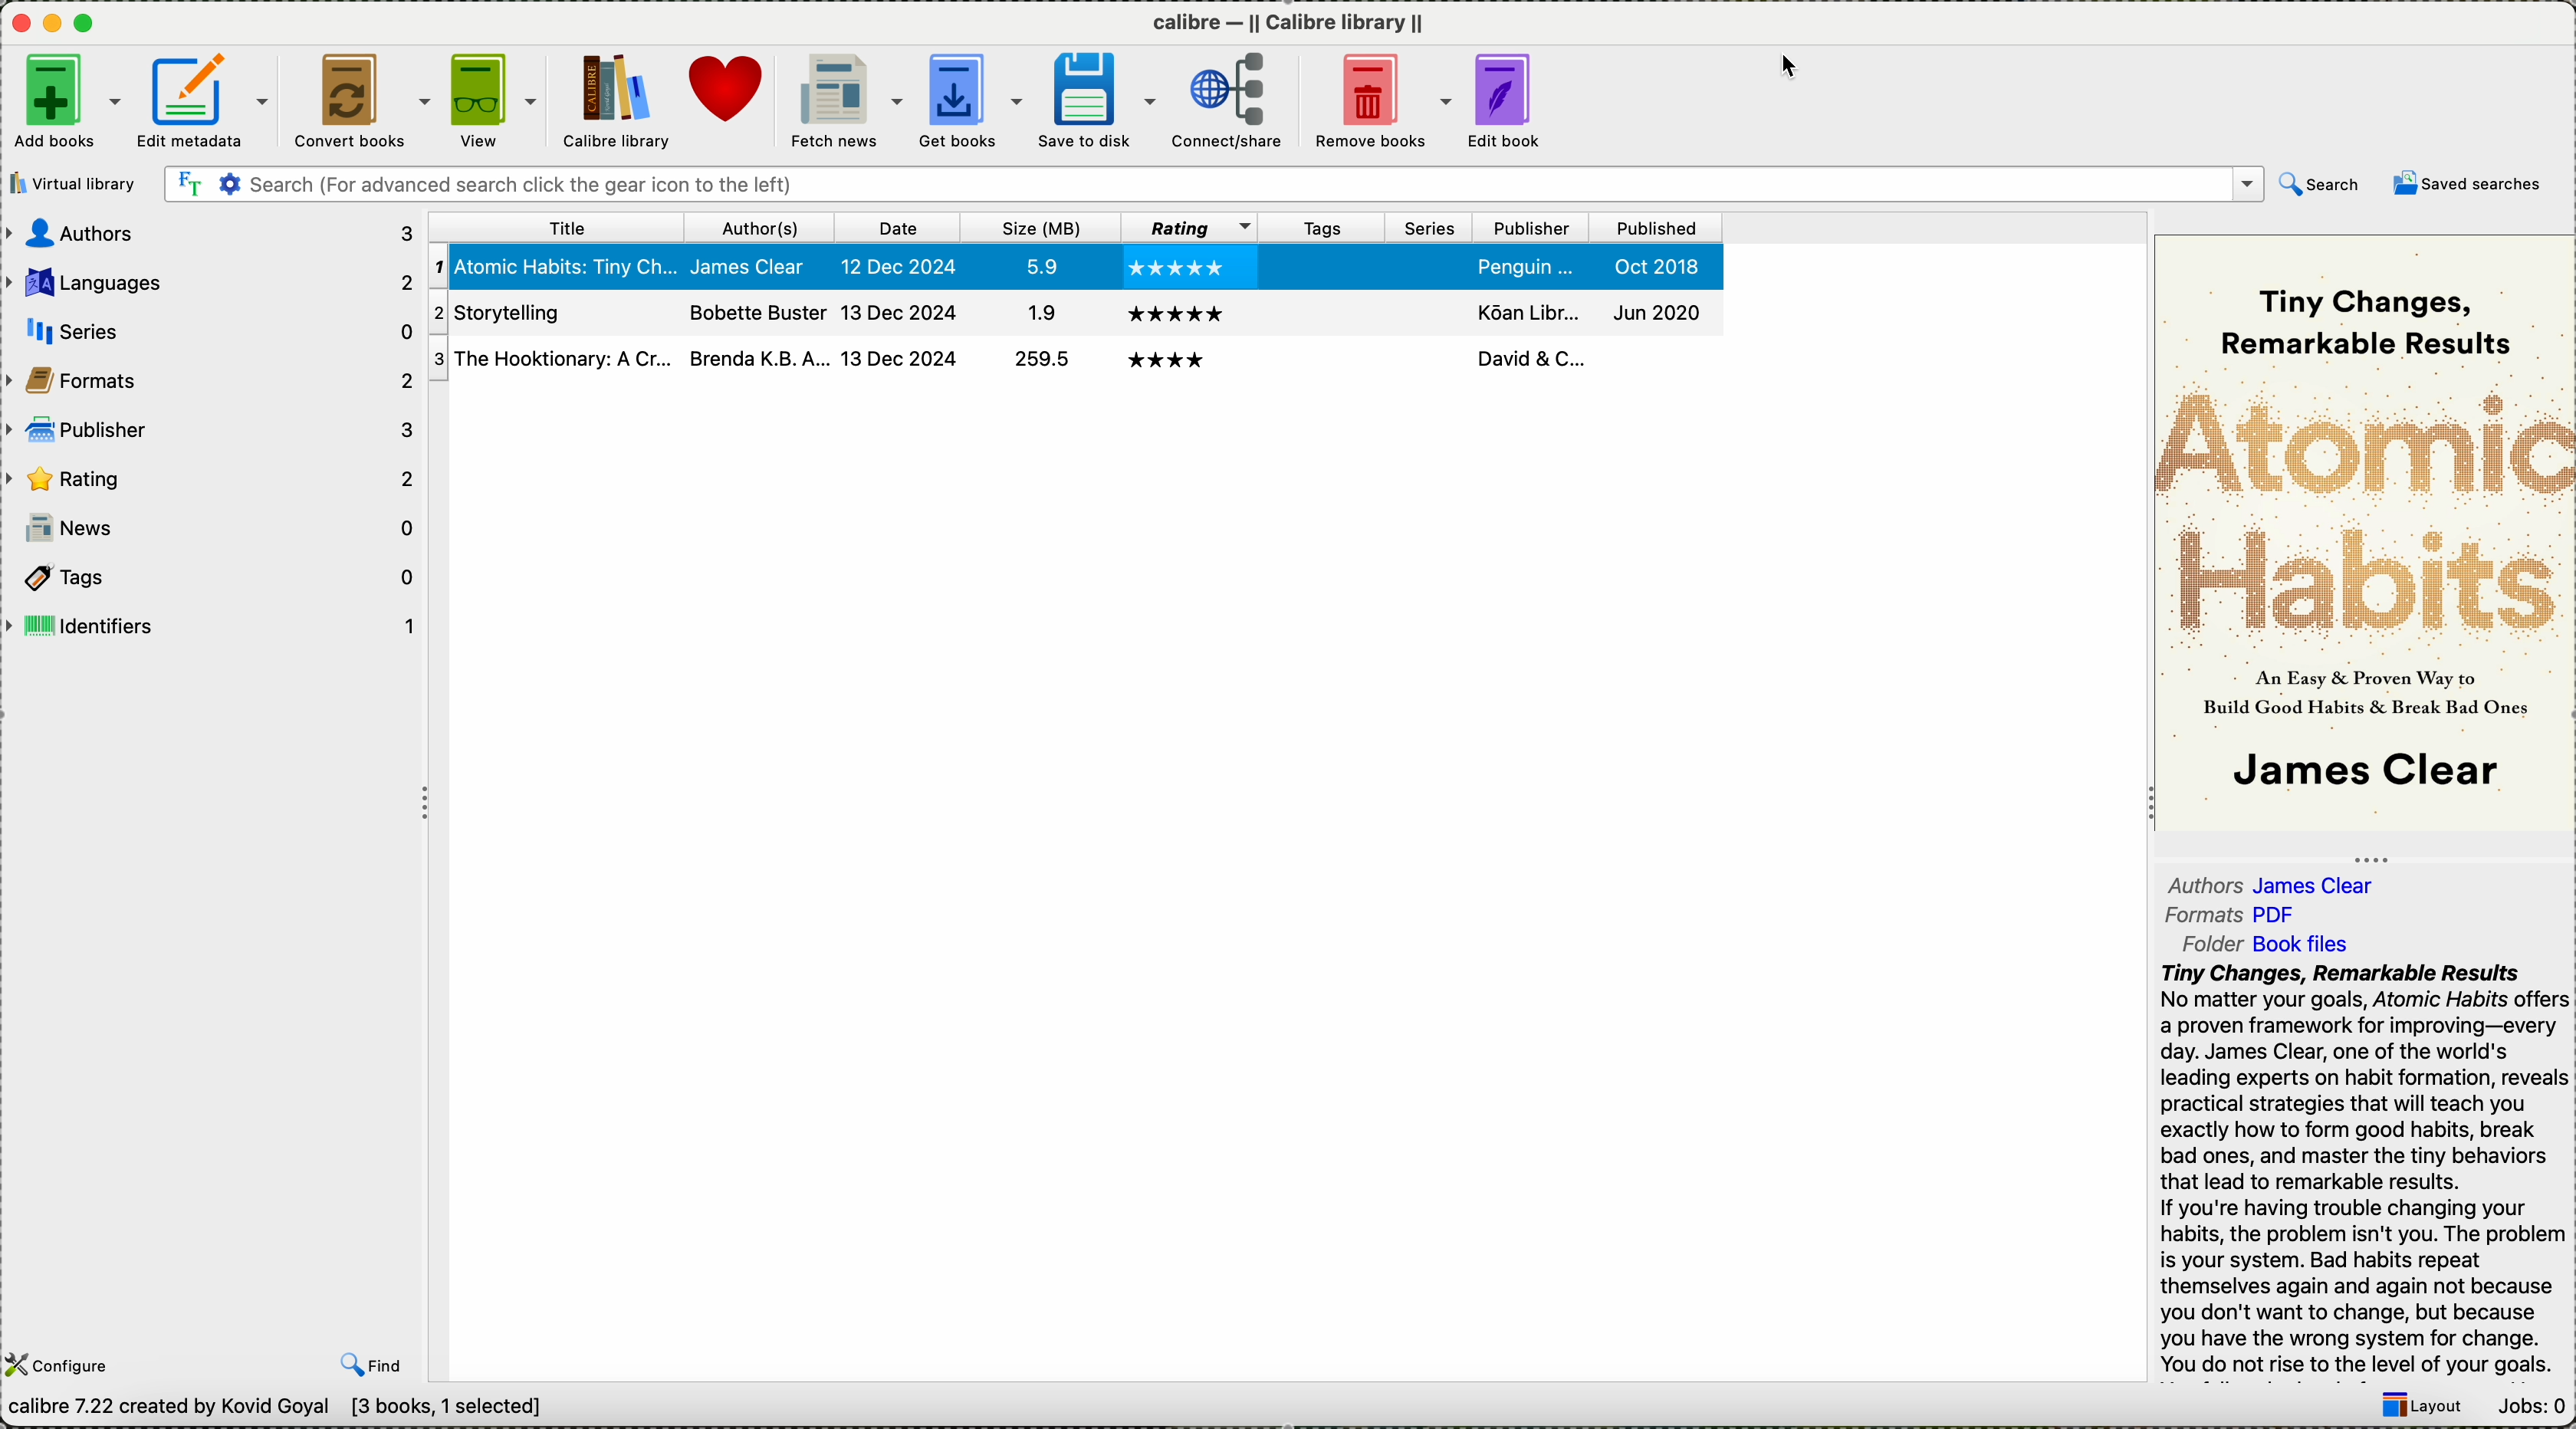 Image resolution: width=2576 pixels, height=1429 pixels. I want to click on rating, so click(211, 476).